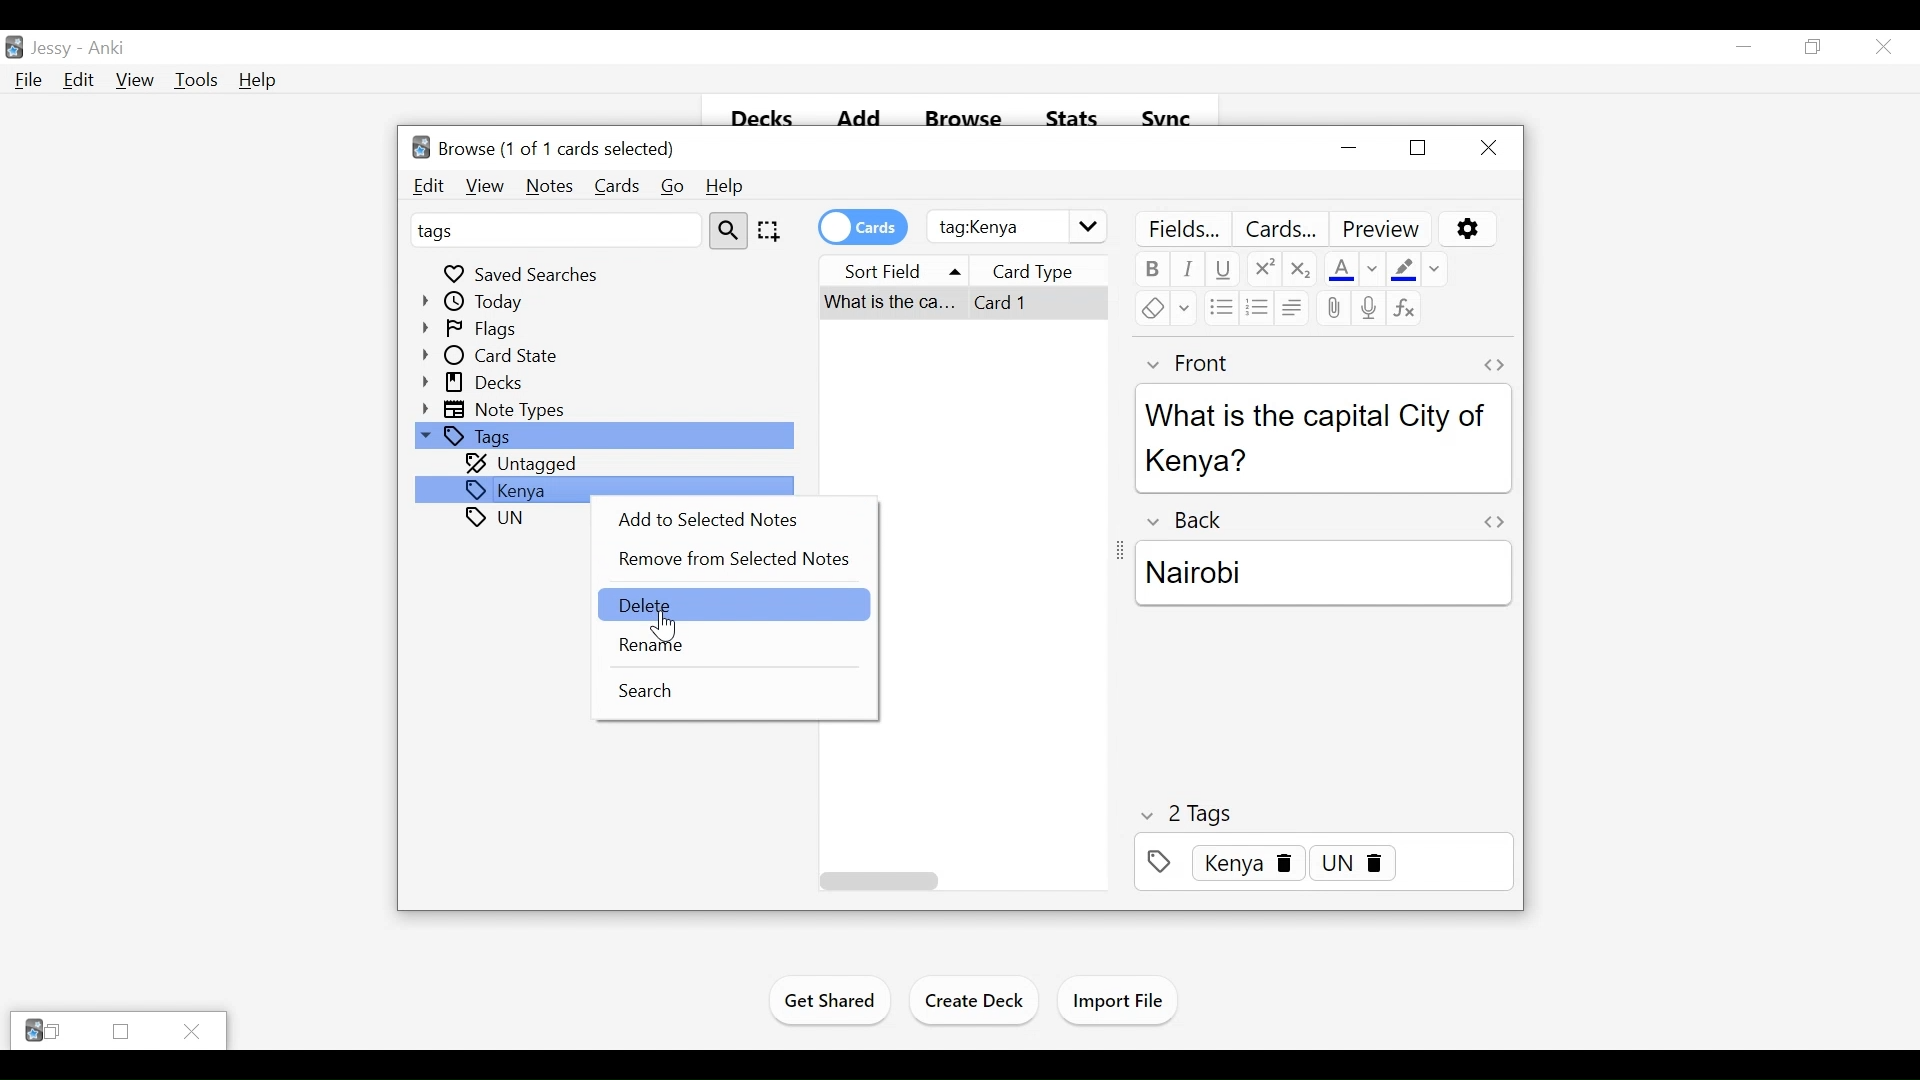 Image resolution: width=1920 pixels, height=1080 pixels. I want to click on Browse (0 of 0 cards selected), so click(548, 147).